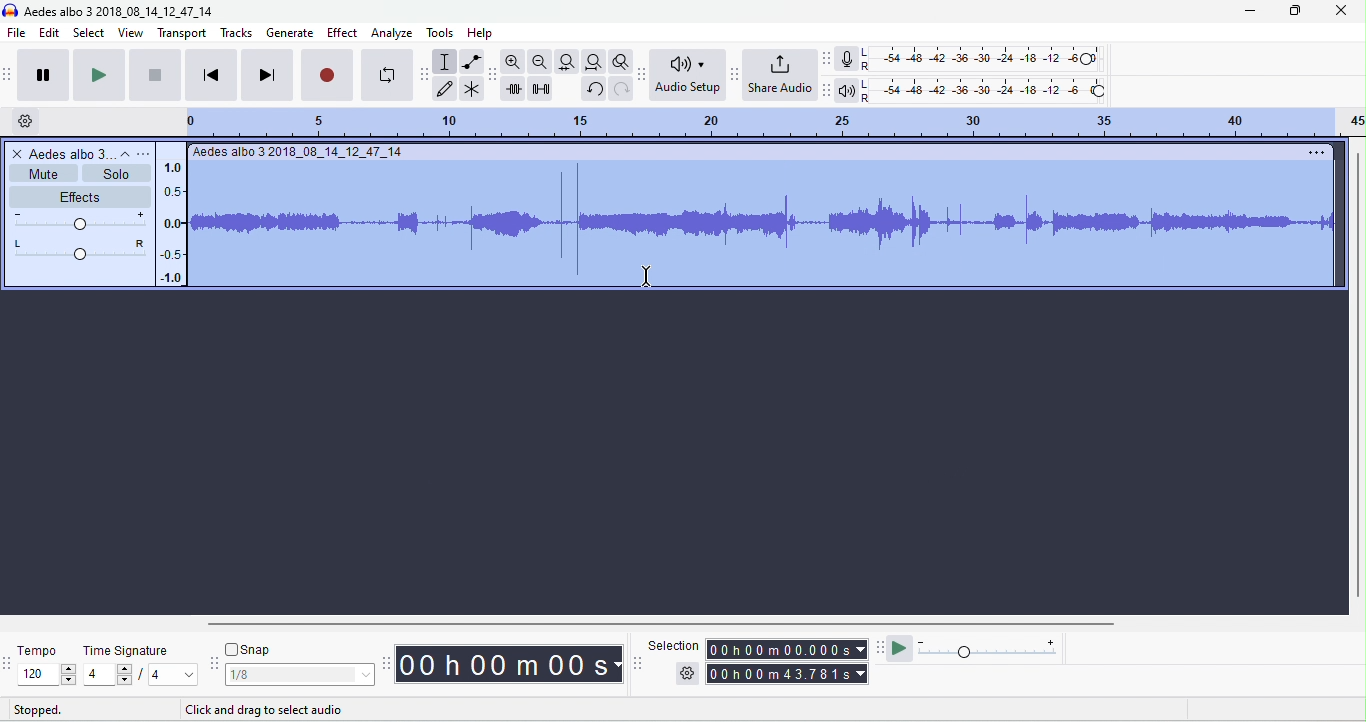 This screenshot has height=722, width=1366. What do you see at coordinates (98, 73) in the screenshot?
I see `play` at bounding box center [98, 73].